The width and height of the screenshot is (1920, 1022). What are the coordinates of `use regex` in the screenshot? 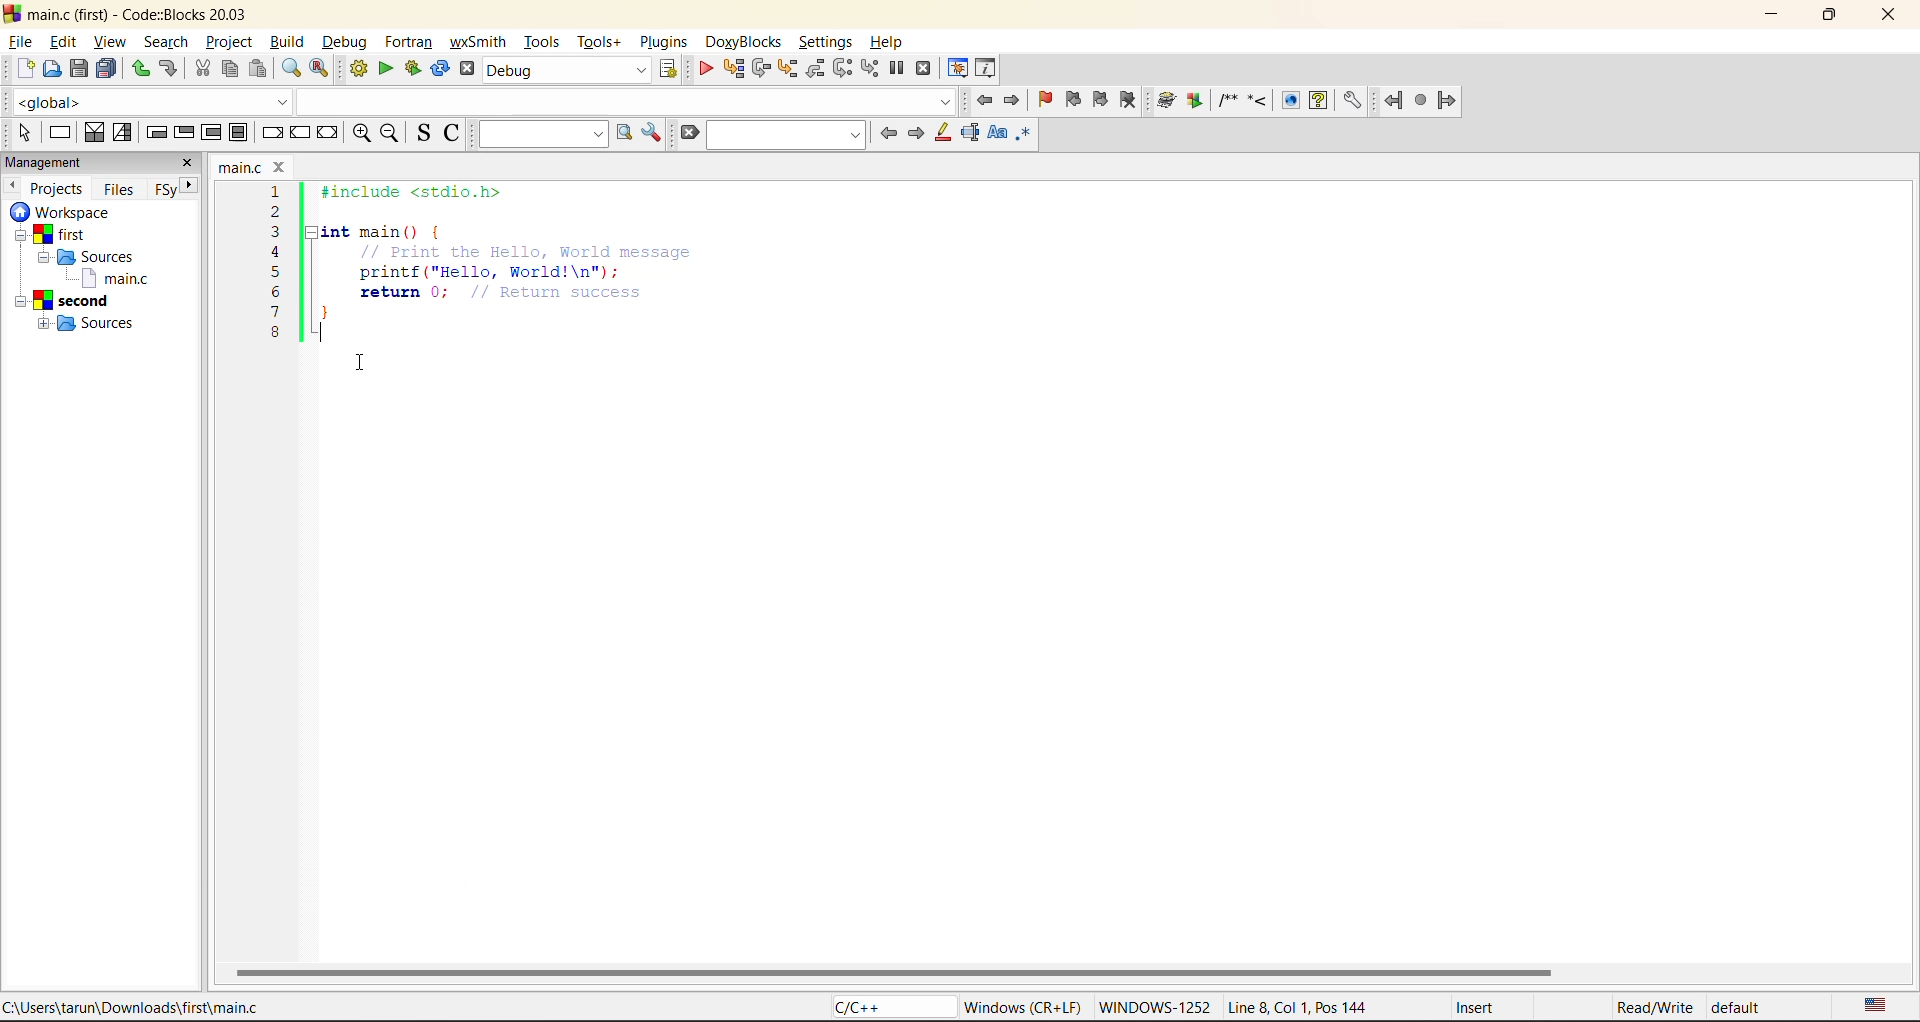 It's located at (1026, 135).